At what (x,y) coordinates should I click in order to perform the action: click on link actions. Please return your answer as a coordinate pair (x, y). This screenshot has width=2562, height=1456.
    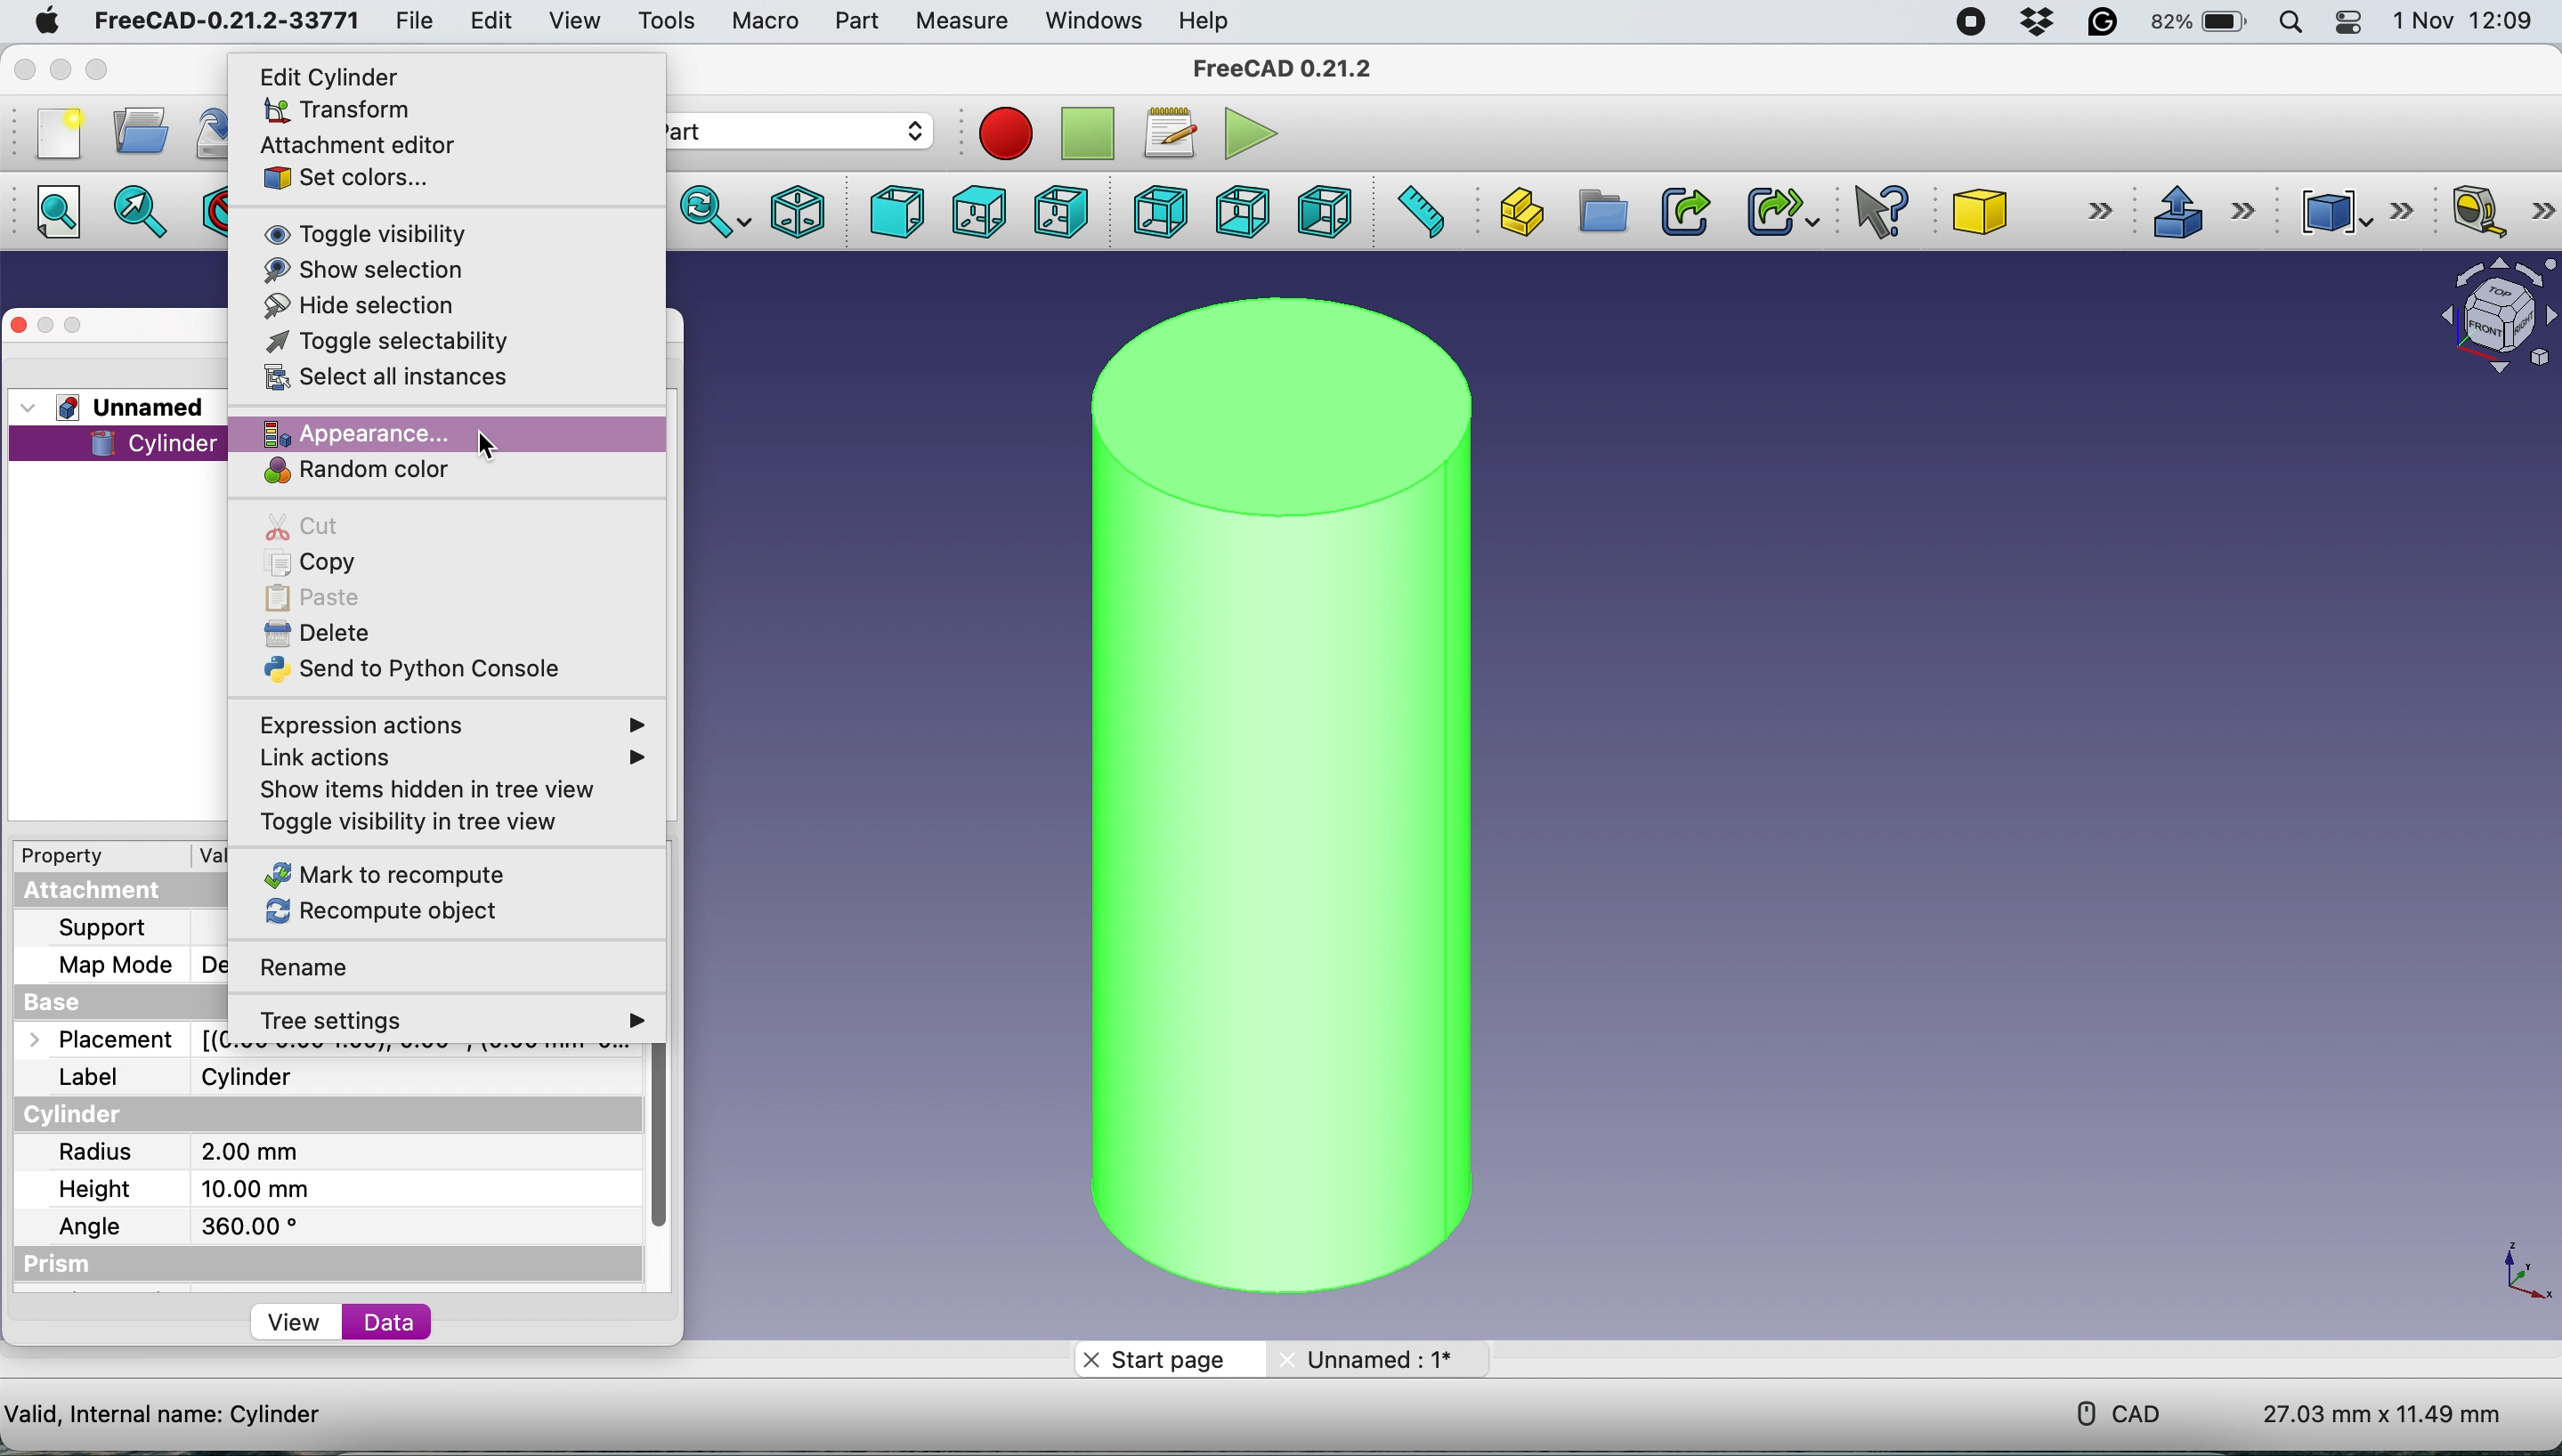
    Looking at the image, I should click on (457, 756).